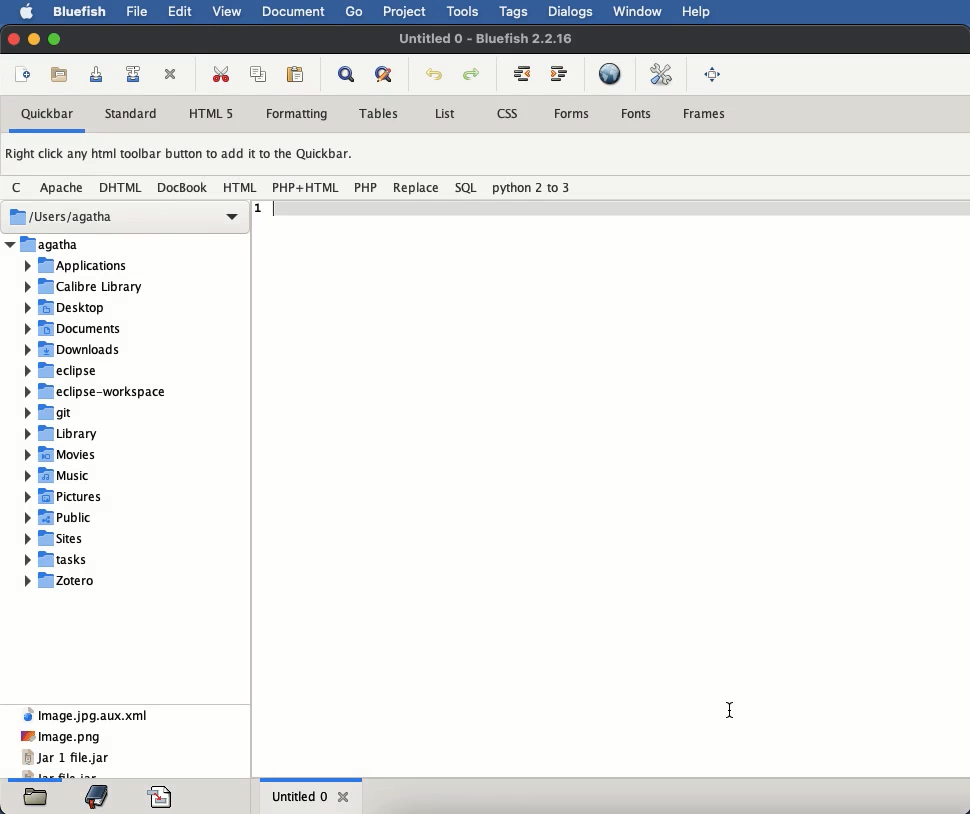 This screenshot has width=970, height=814. Describe the element at coordinates (182, 188) in the screenshot. I see `DocBook` at that location.